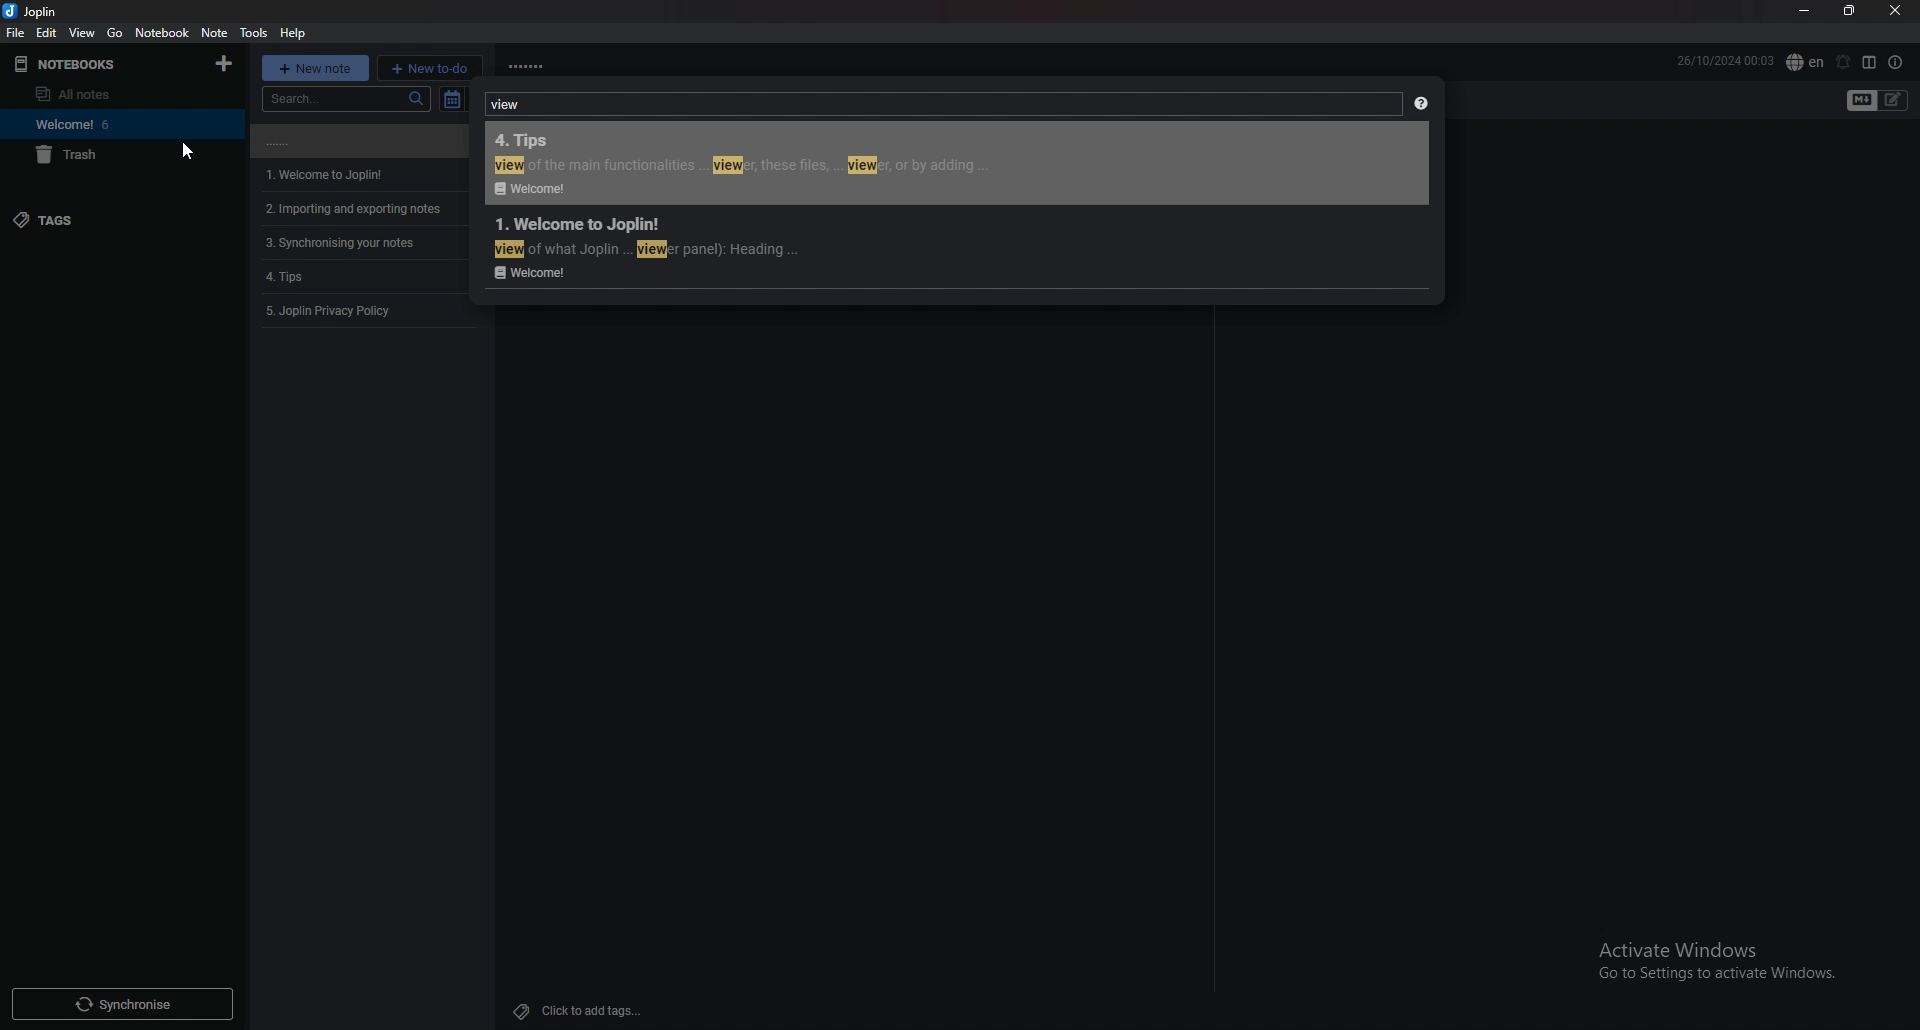  I want to click on note properties, so click(1895, 62).